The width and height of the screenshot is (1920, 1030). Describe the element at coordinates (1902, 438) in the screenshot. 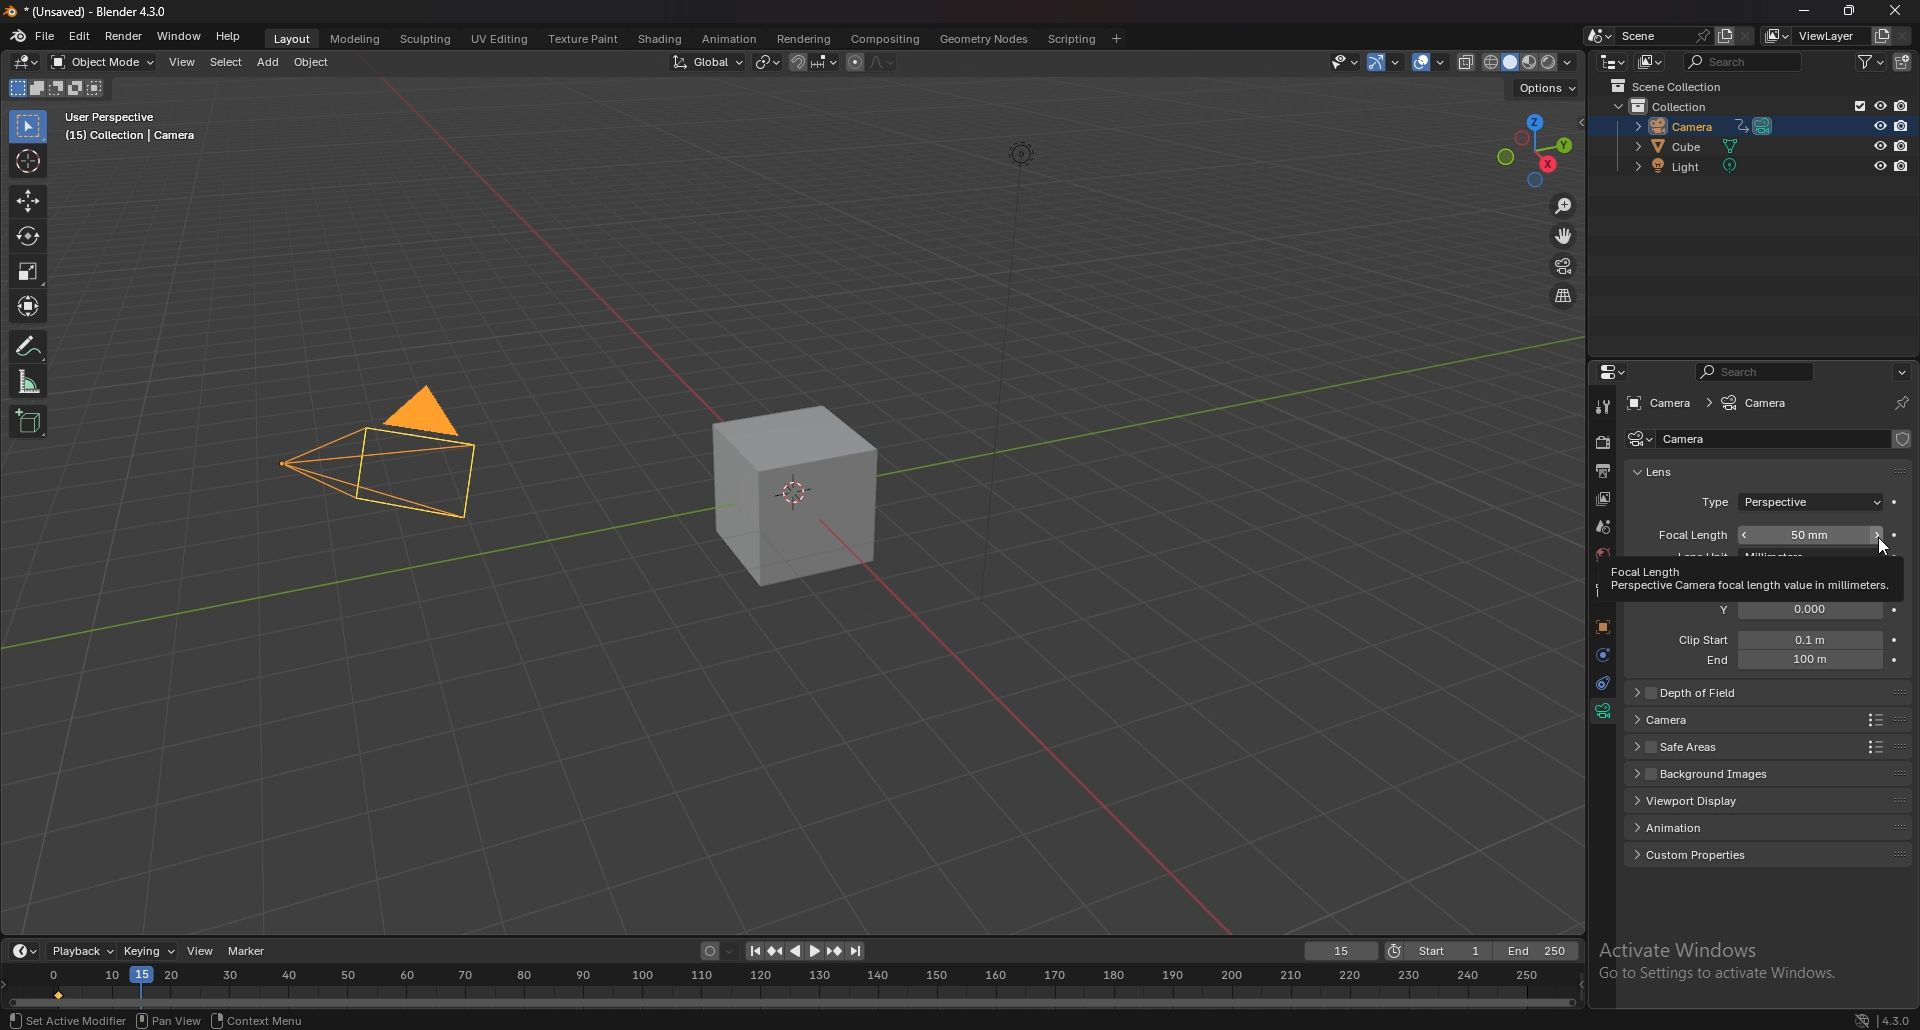

I see `fake user` at that location.